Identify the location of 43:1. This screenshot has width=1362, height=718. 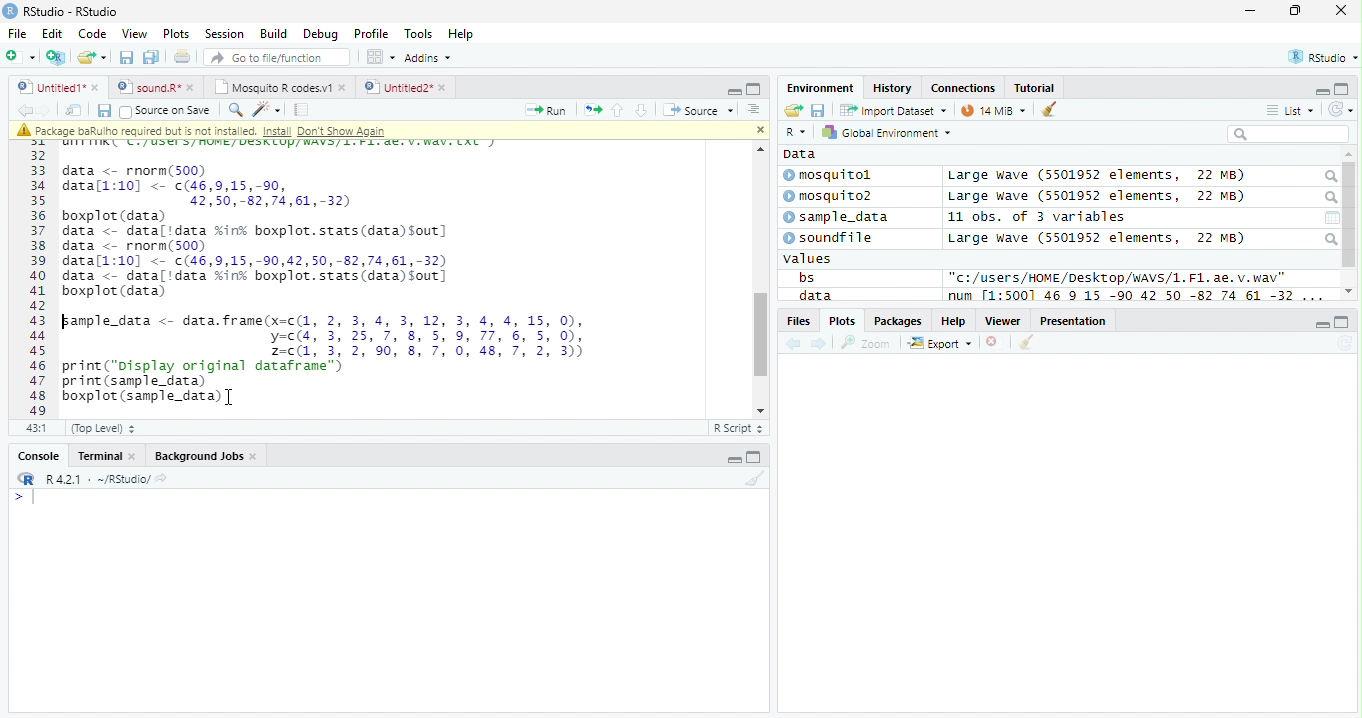
(36, 427).